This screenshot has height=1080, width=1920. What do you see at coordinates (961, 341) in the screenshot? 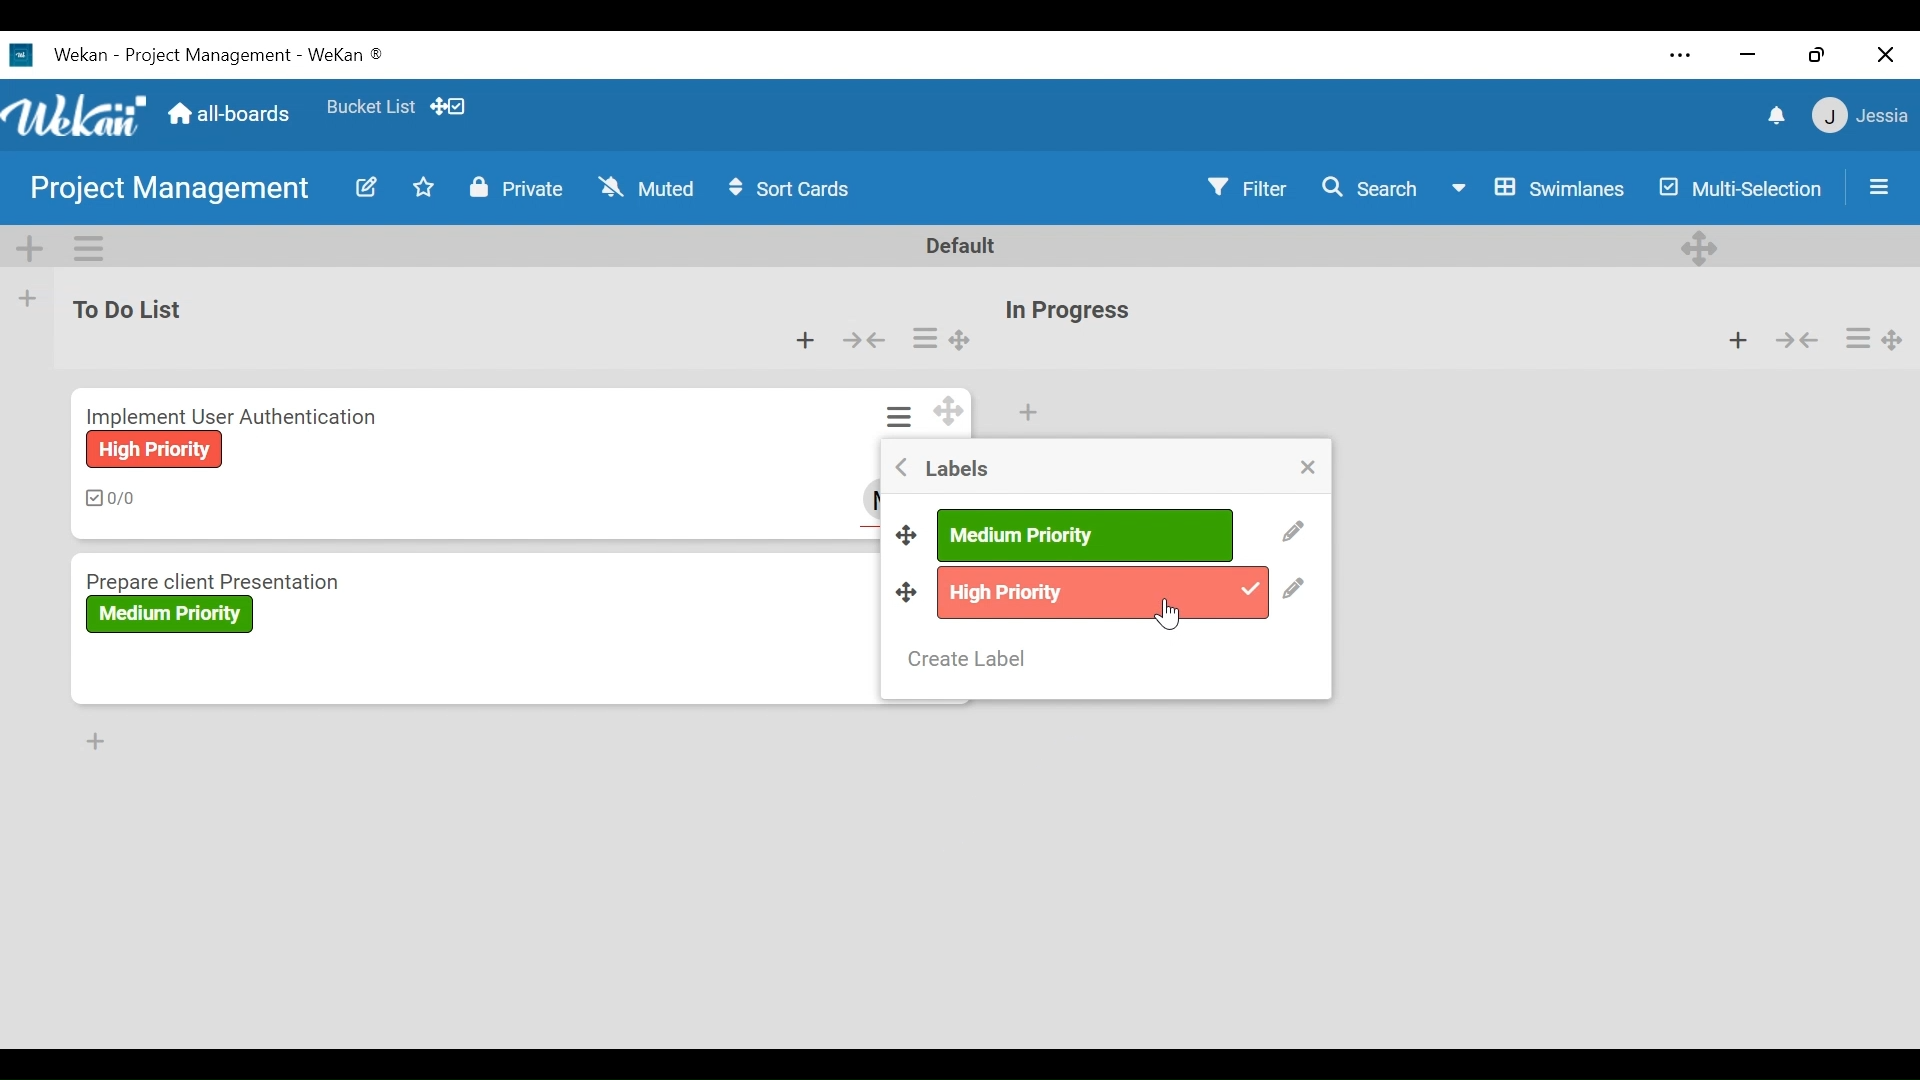
I see `Desktop drag handle` at bounding box center [961, 341].